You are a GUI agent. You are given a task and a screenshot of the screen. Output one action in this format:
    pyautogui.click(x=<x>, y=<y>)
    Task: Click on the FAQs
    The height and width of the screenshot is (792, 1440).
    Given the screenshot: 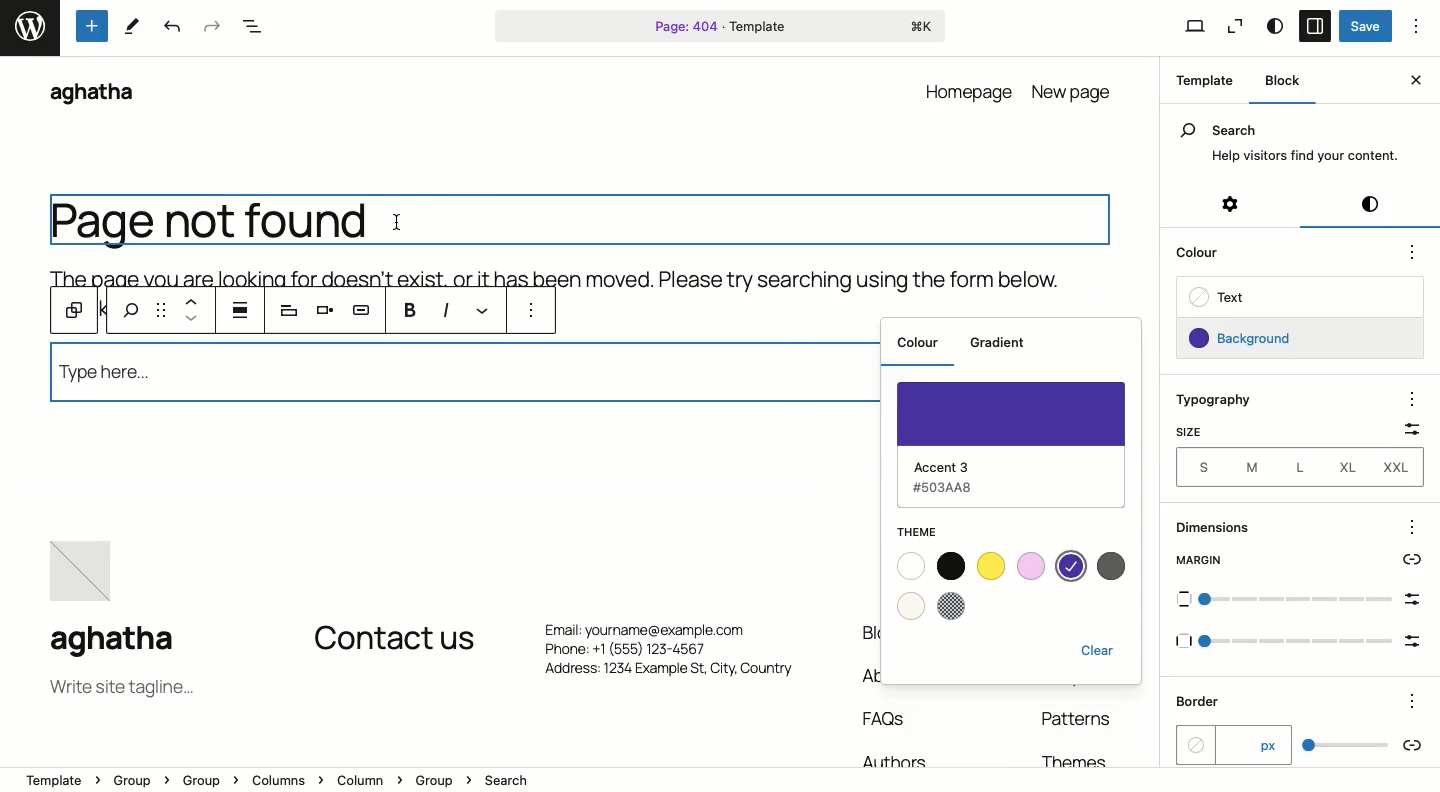 What is the action you would take?
    pyautogui.click(x=887, y=719)
    